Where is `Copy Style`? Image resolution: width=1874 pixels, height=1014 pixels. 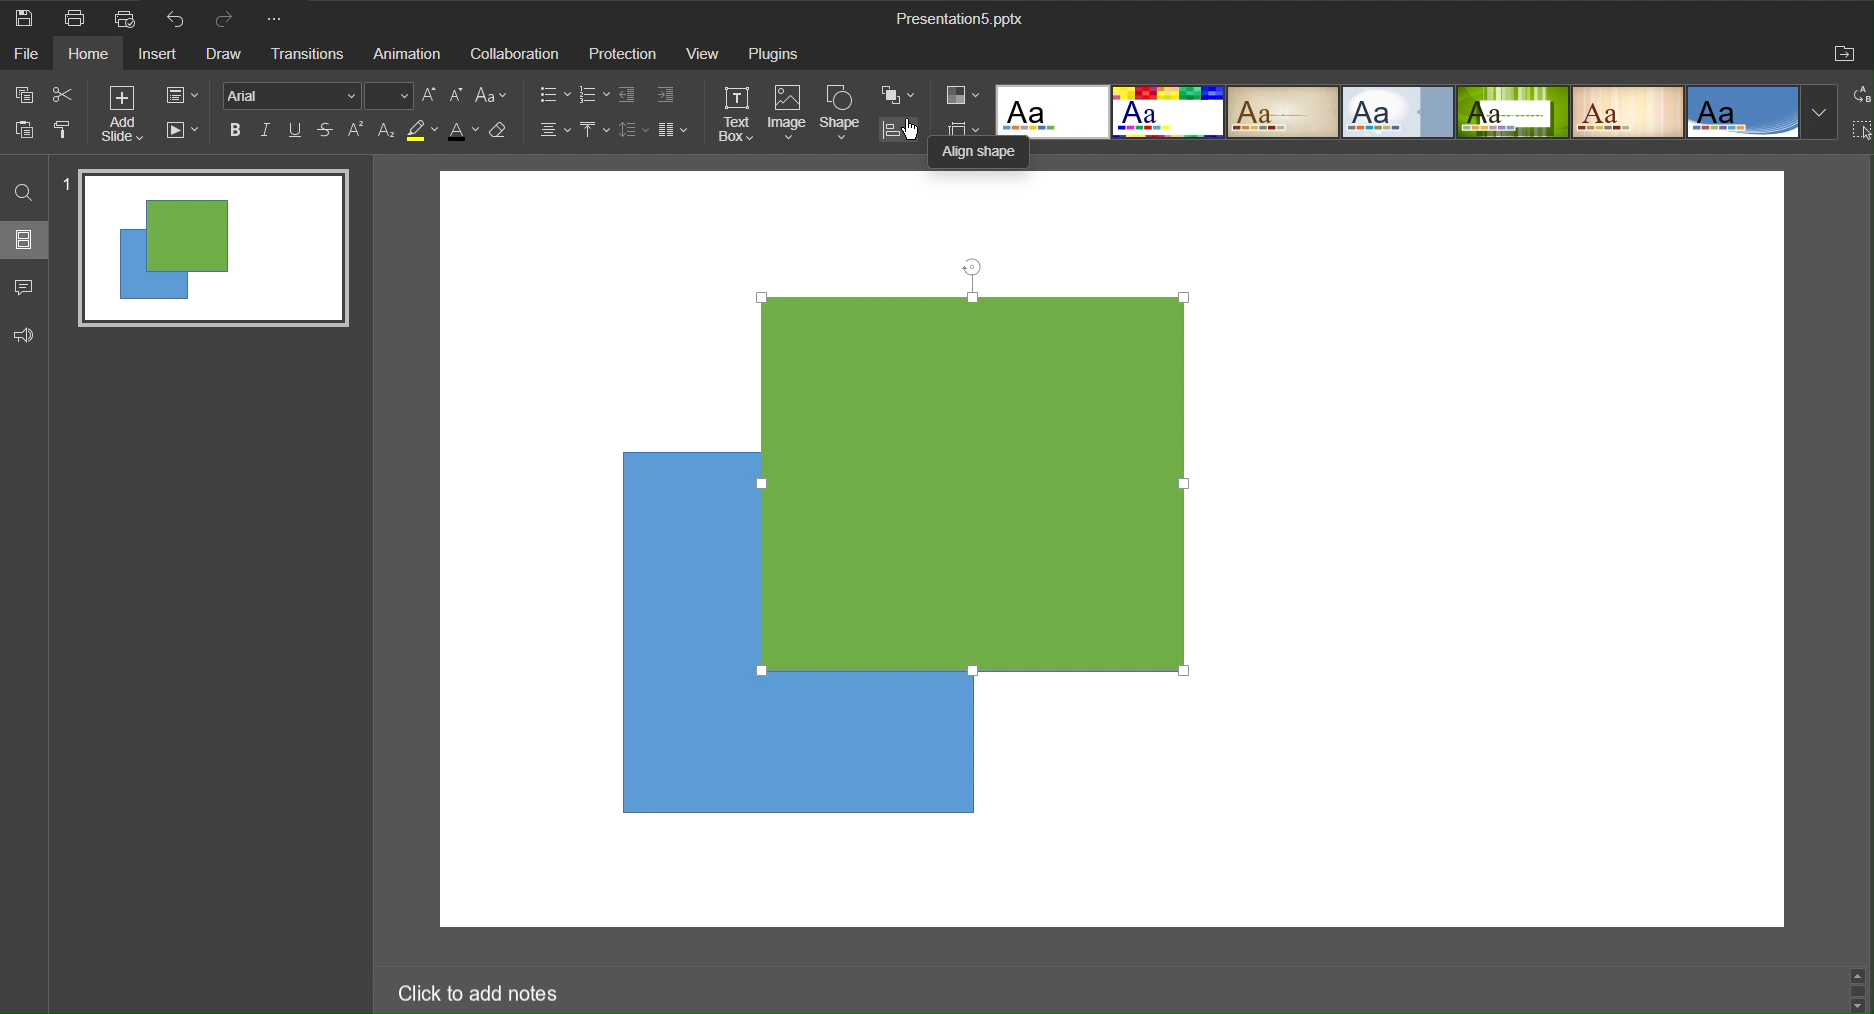
Copy Style is located at coordinates (66, 131).